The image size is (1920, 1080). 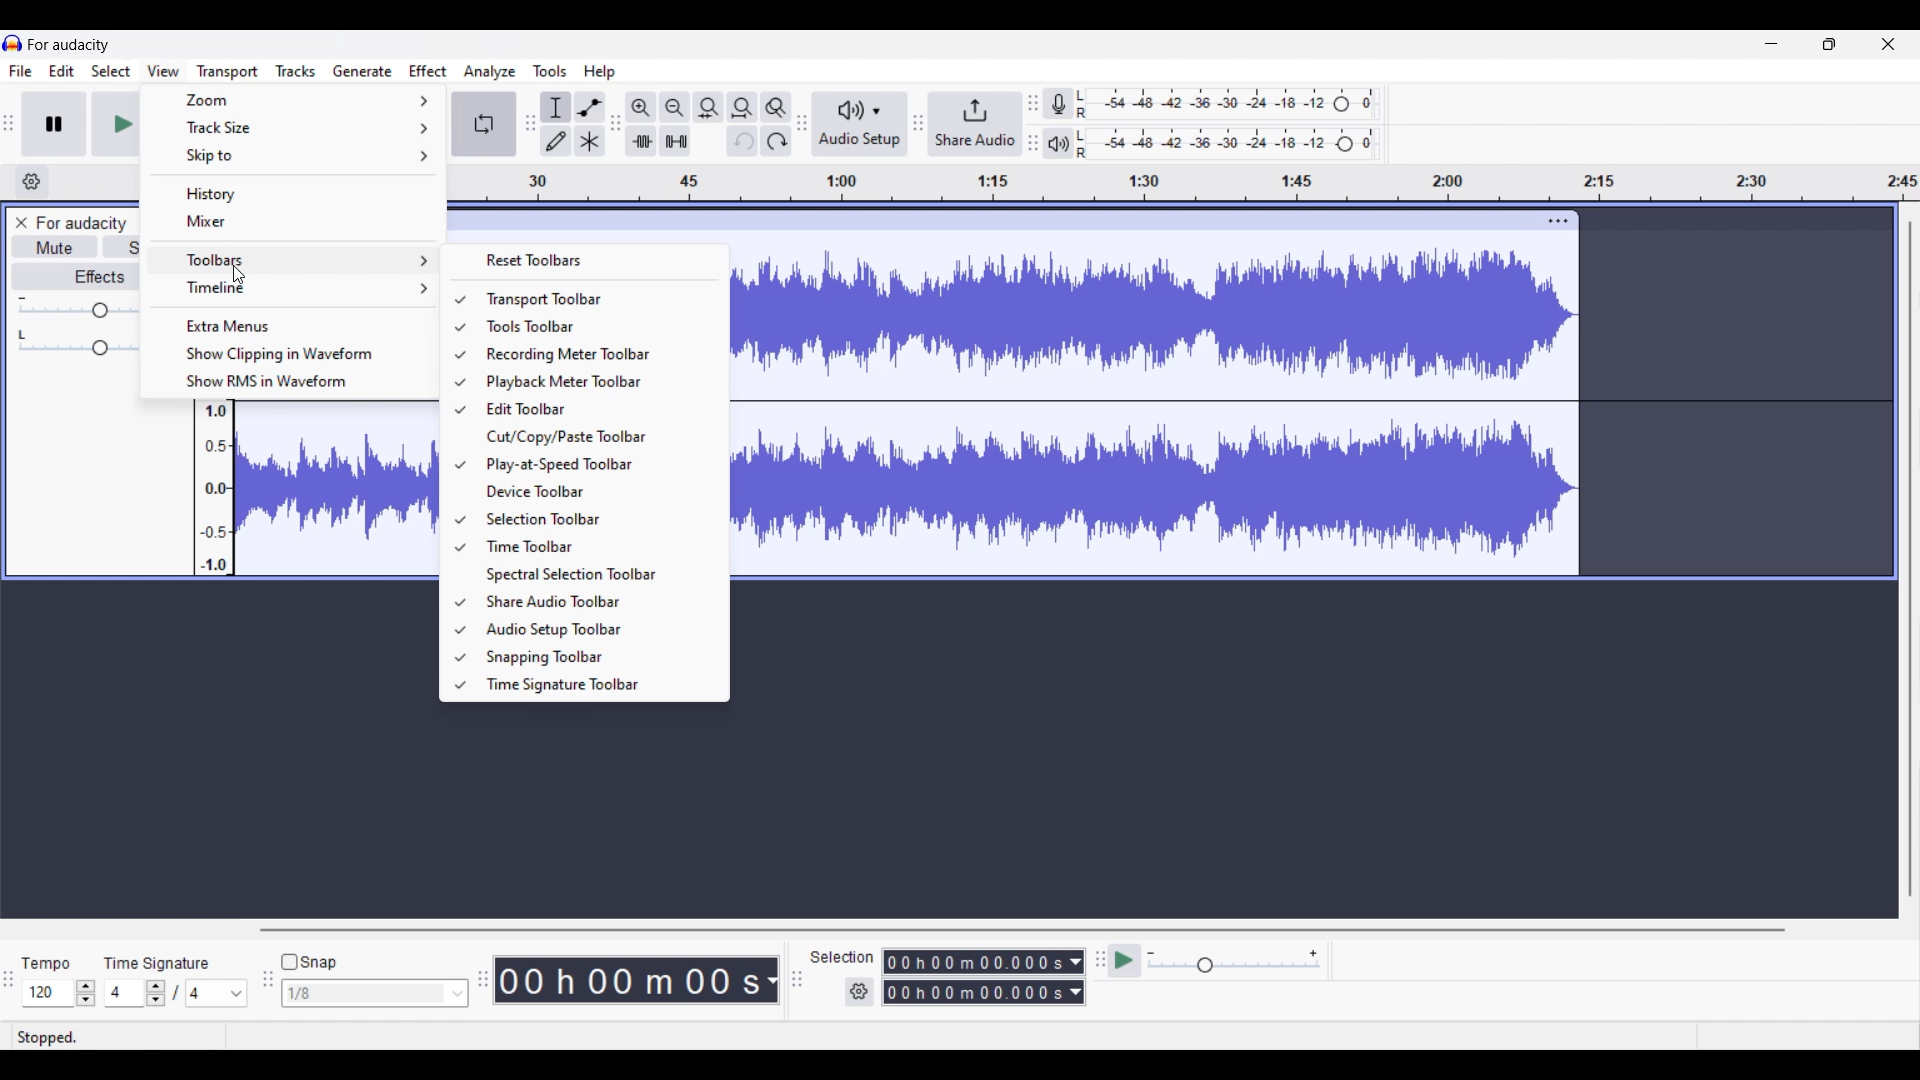 What do you see at coordinates (228, 72) in the screenshot?
I see `Transport` at bounding box center [228, 72].